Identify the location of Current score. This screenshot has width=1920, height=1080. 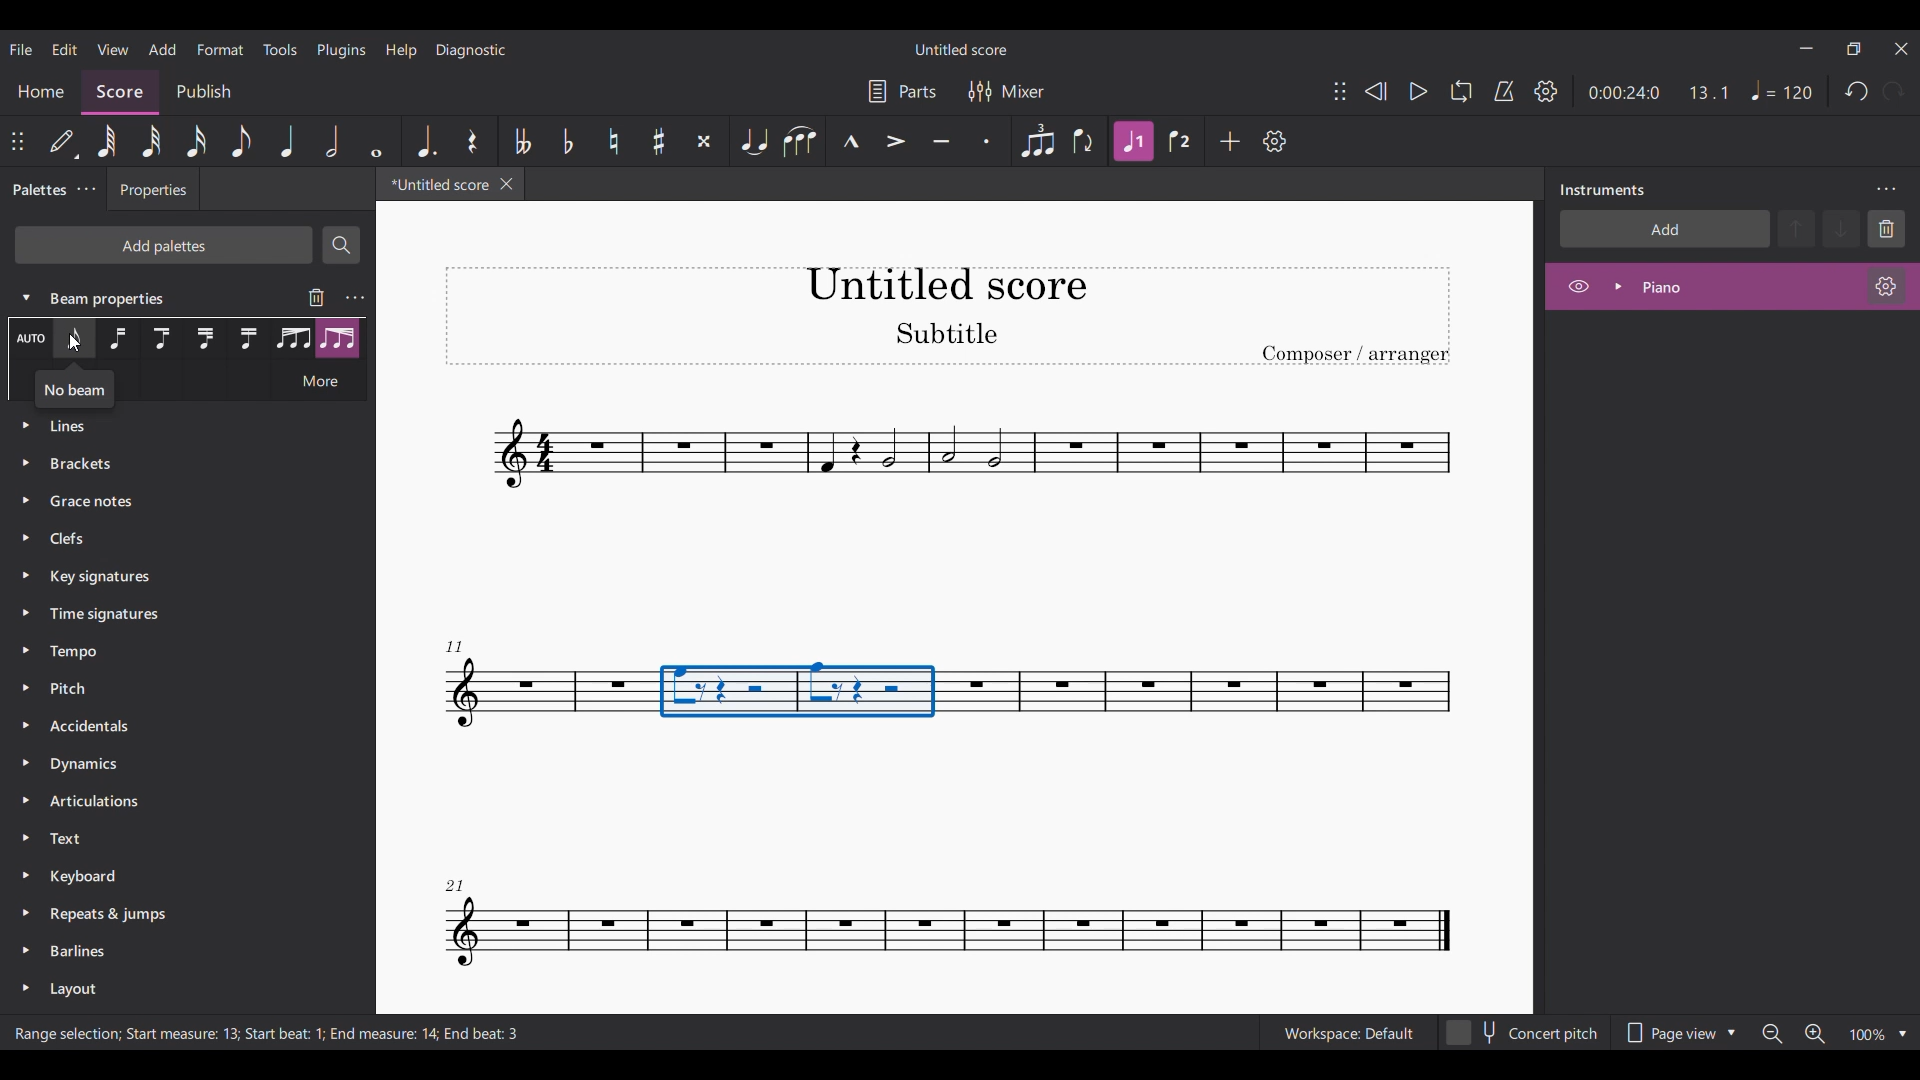
(953, 491).